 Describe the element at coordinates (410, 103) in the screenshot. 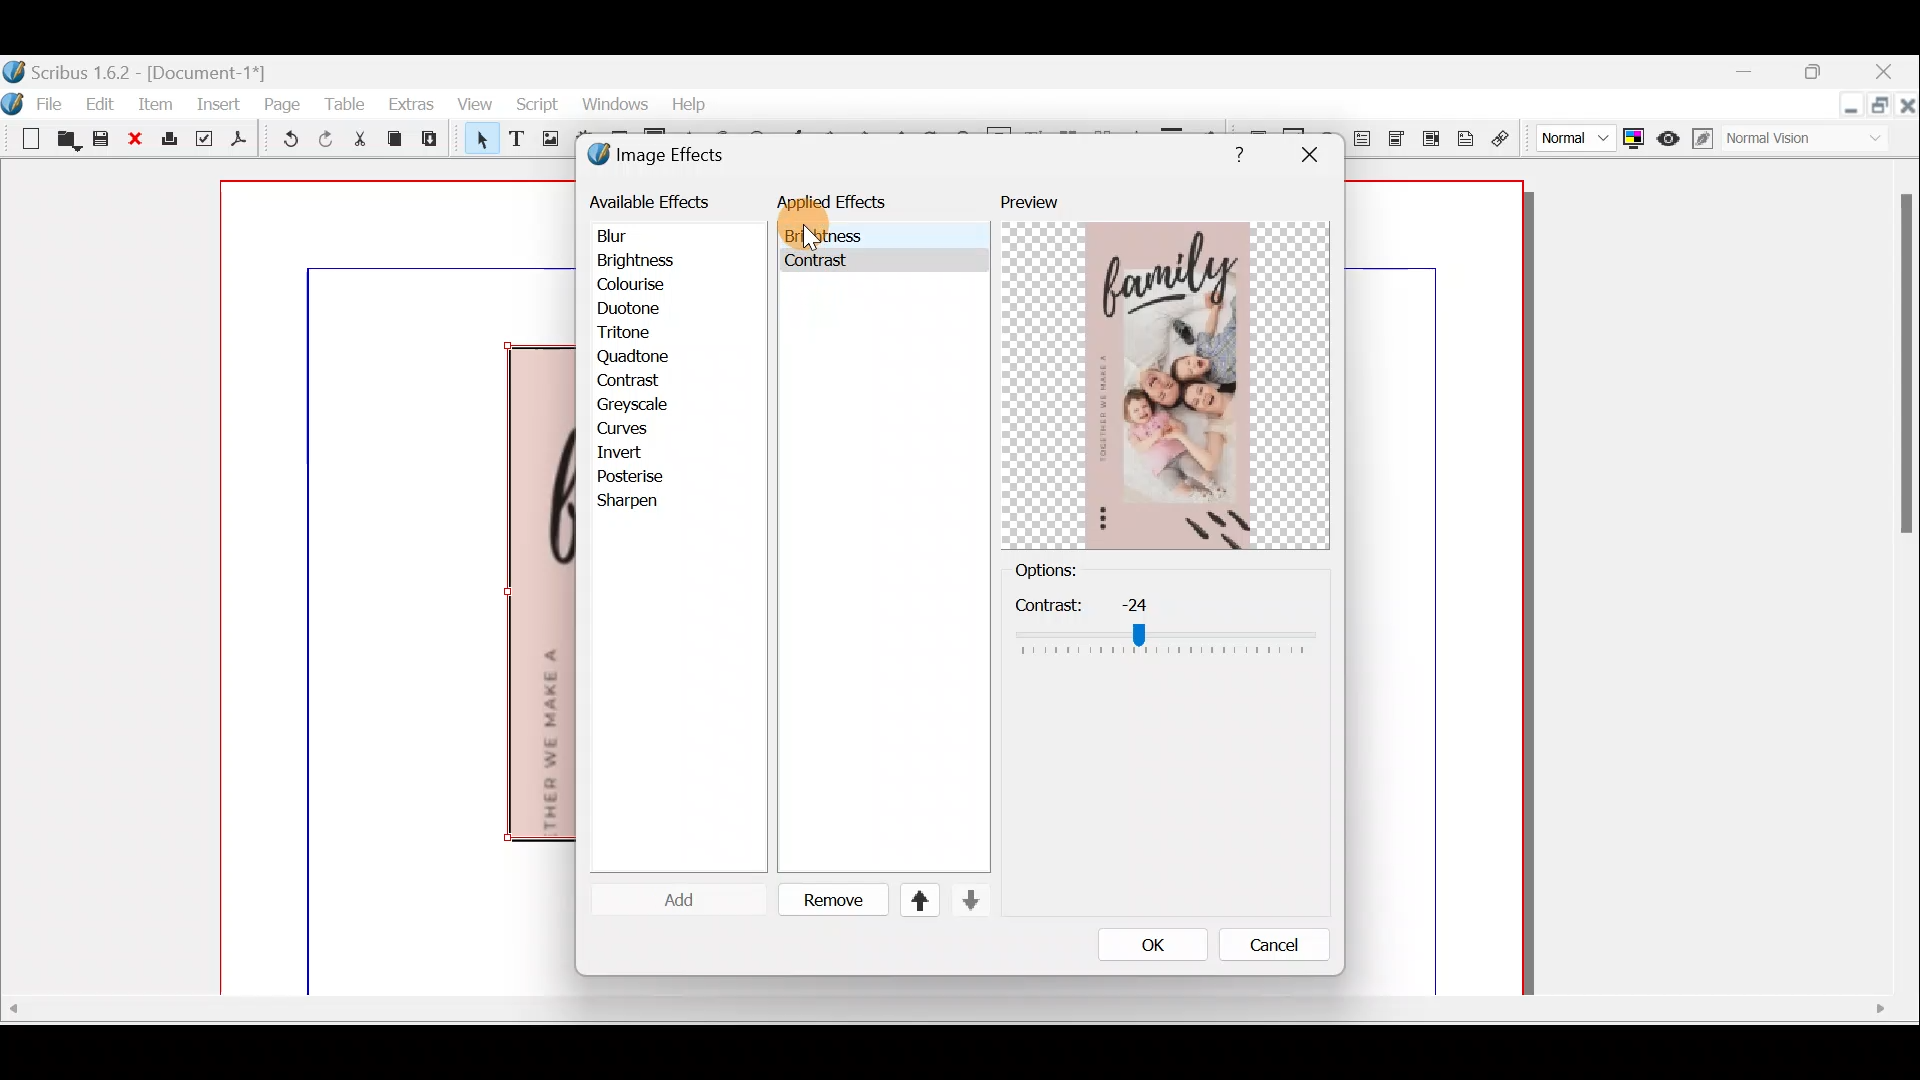

I see `Extras` at that location.